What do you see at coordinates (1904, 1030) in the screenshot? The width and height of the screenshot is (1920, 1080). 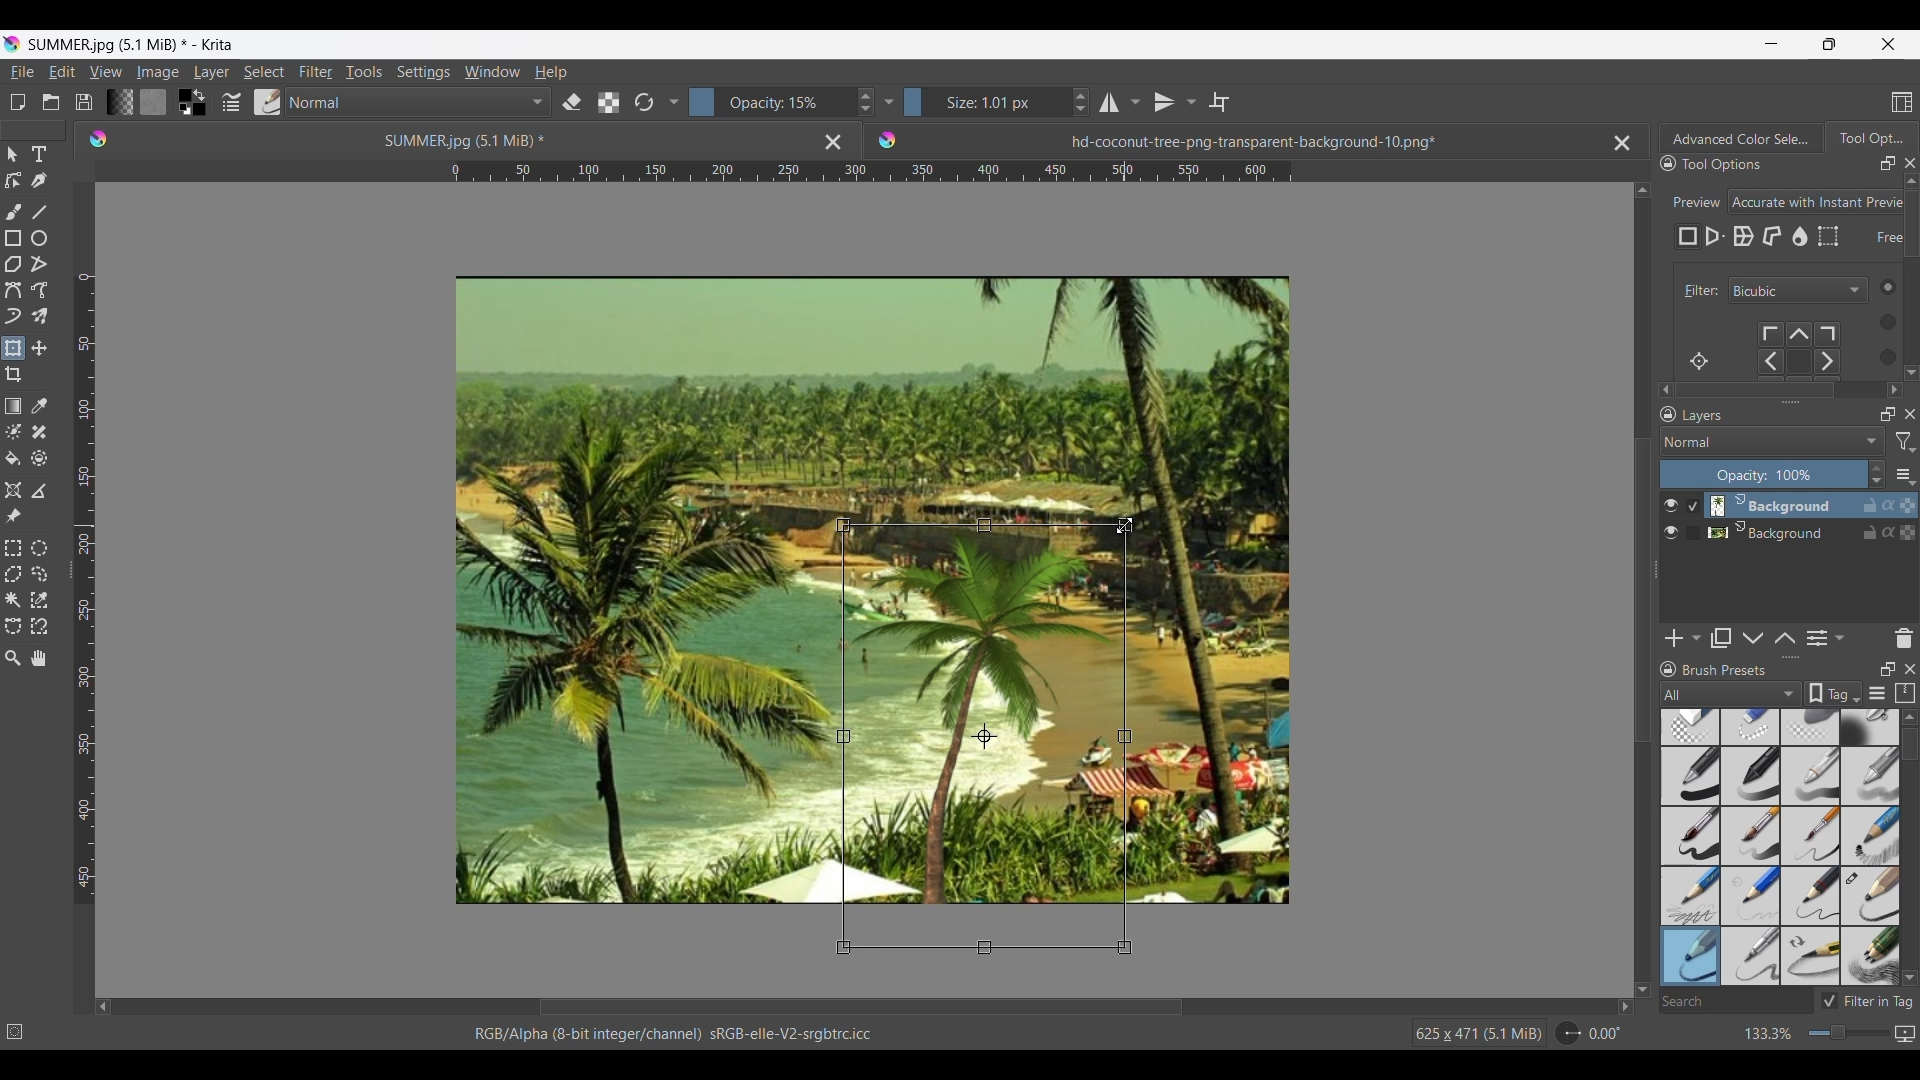 I see `Slideshow` at bounding box center [1904, 1030].